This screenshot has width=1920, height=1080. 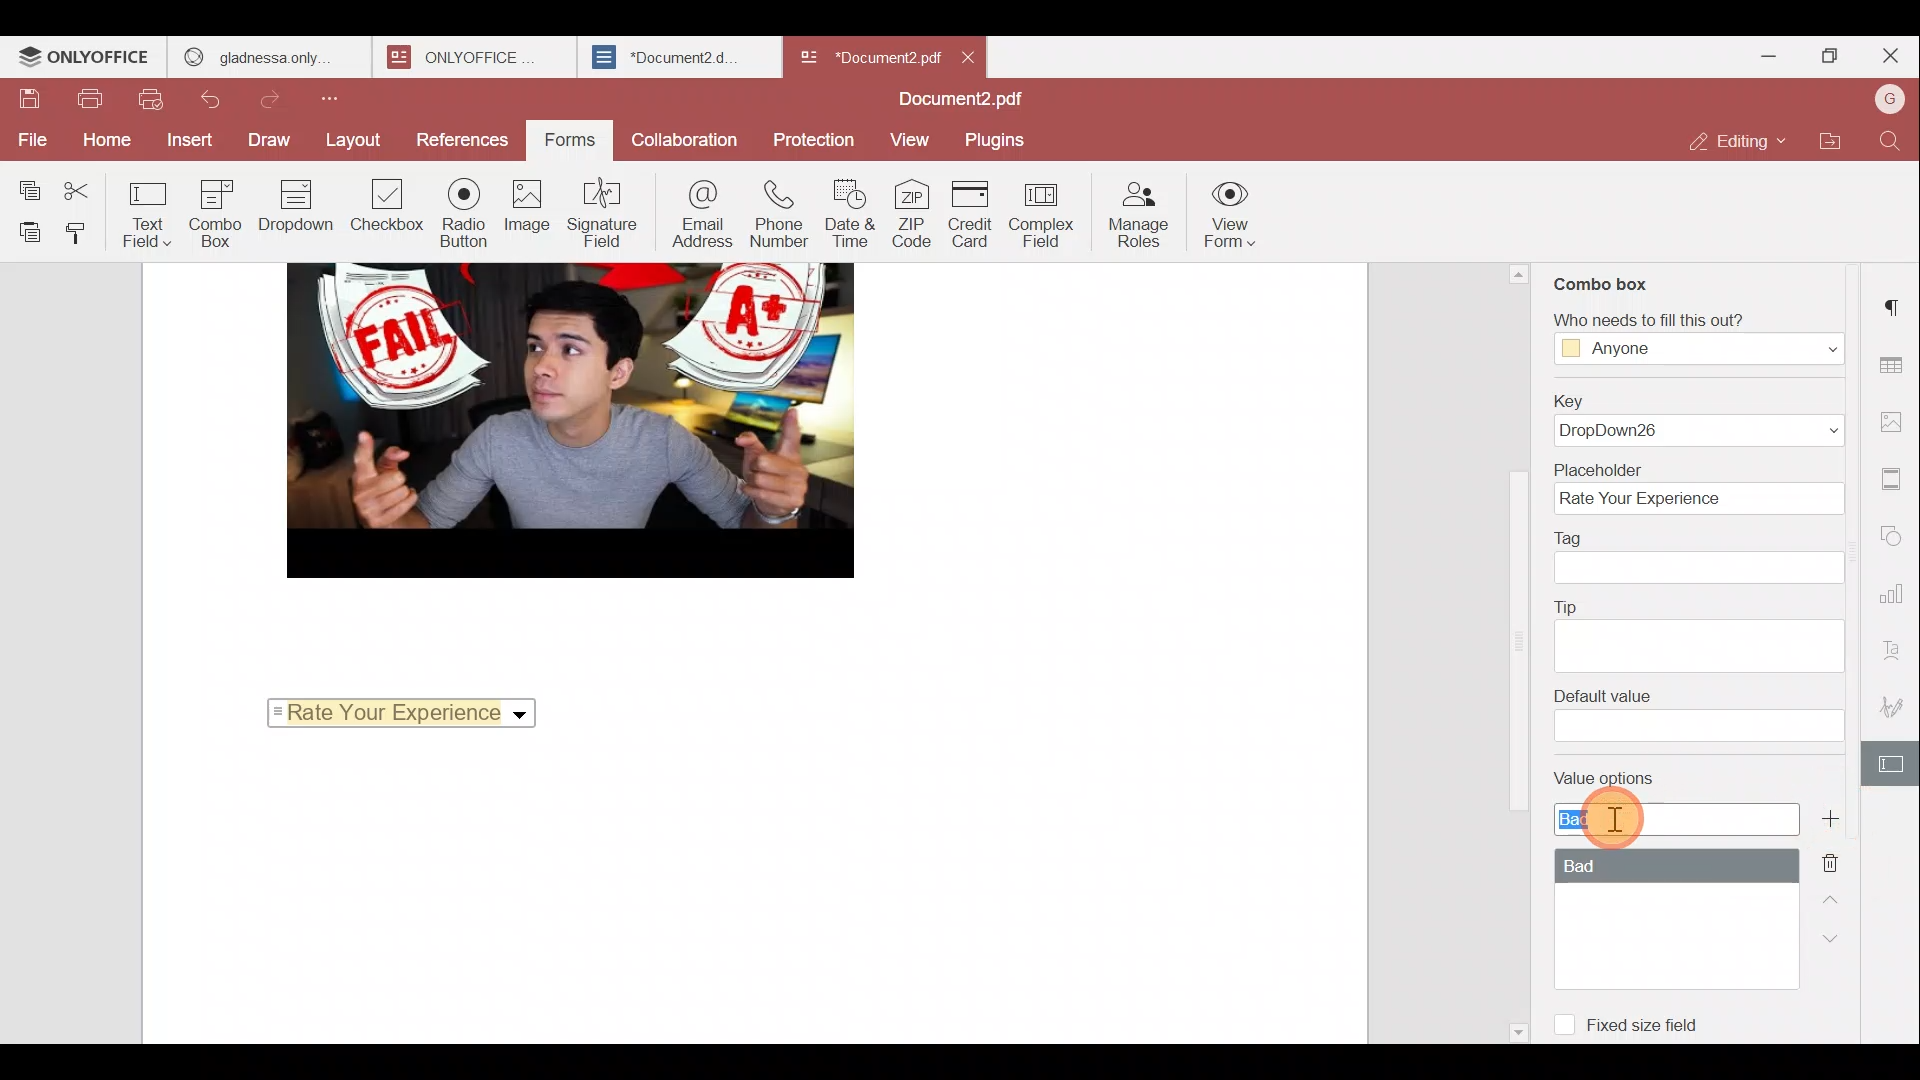 What do you see at coordinates (1840, 947) in the screenshot?
I see `Down` at bounding box center [1840, 947].